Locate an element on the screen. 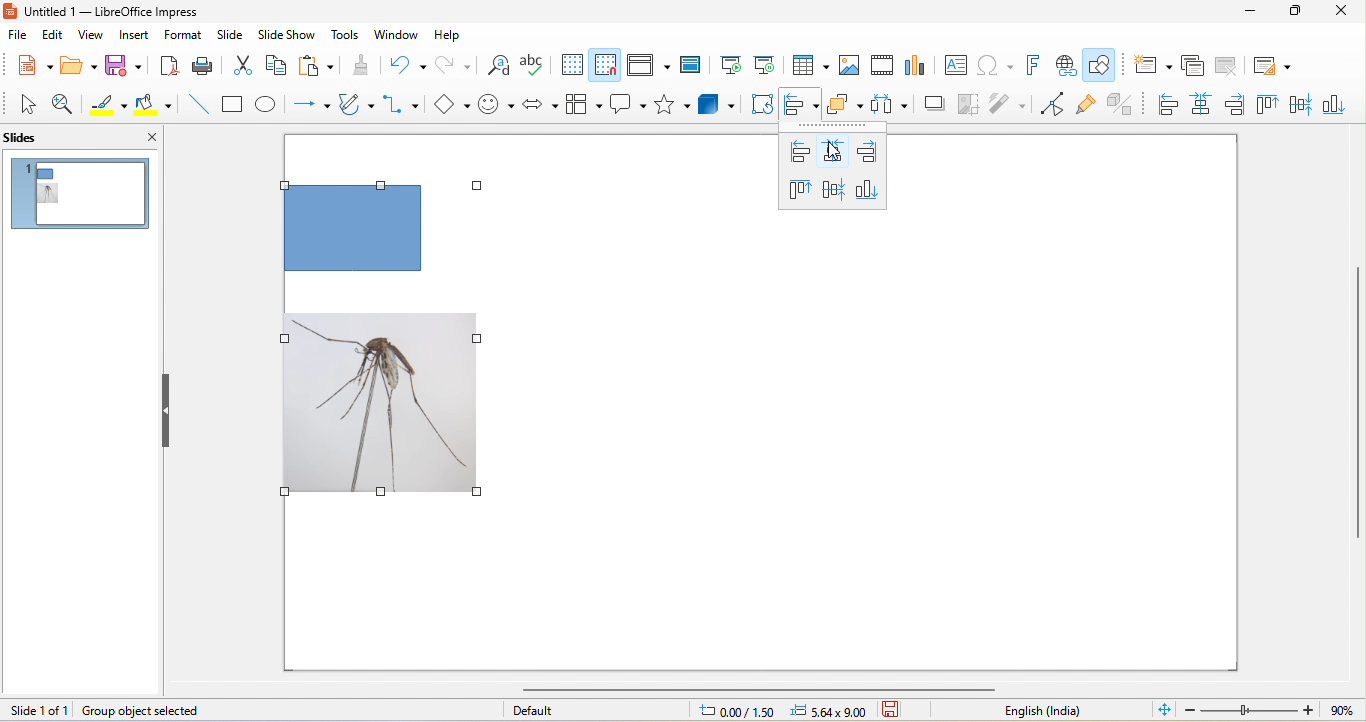  block arrow is located at coordinates (543, 105).